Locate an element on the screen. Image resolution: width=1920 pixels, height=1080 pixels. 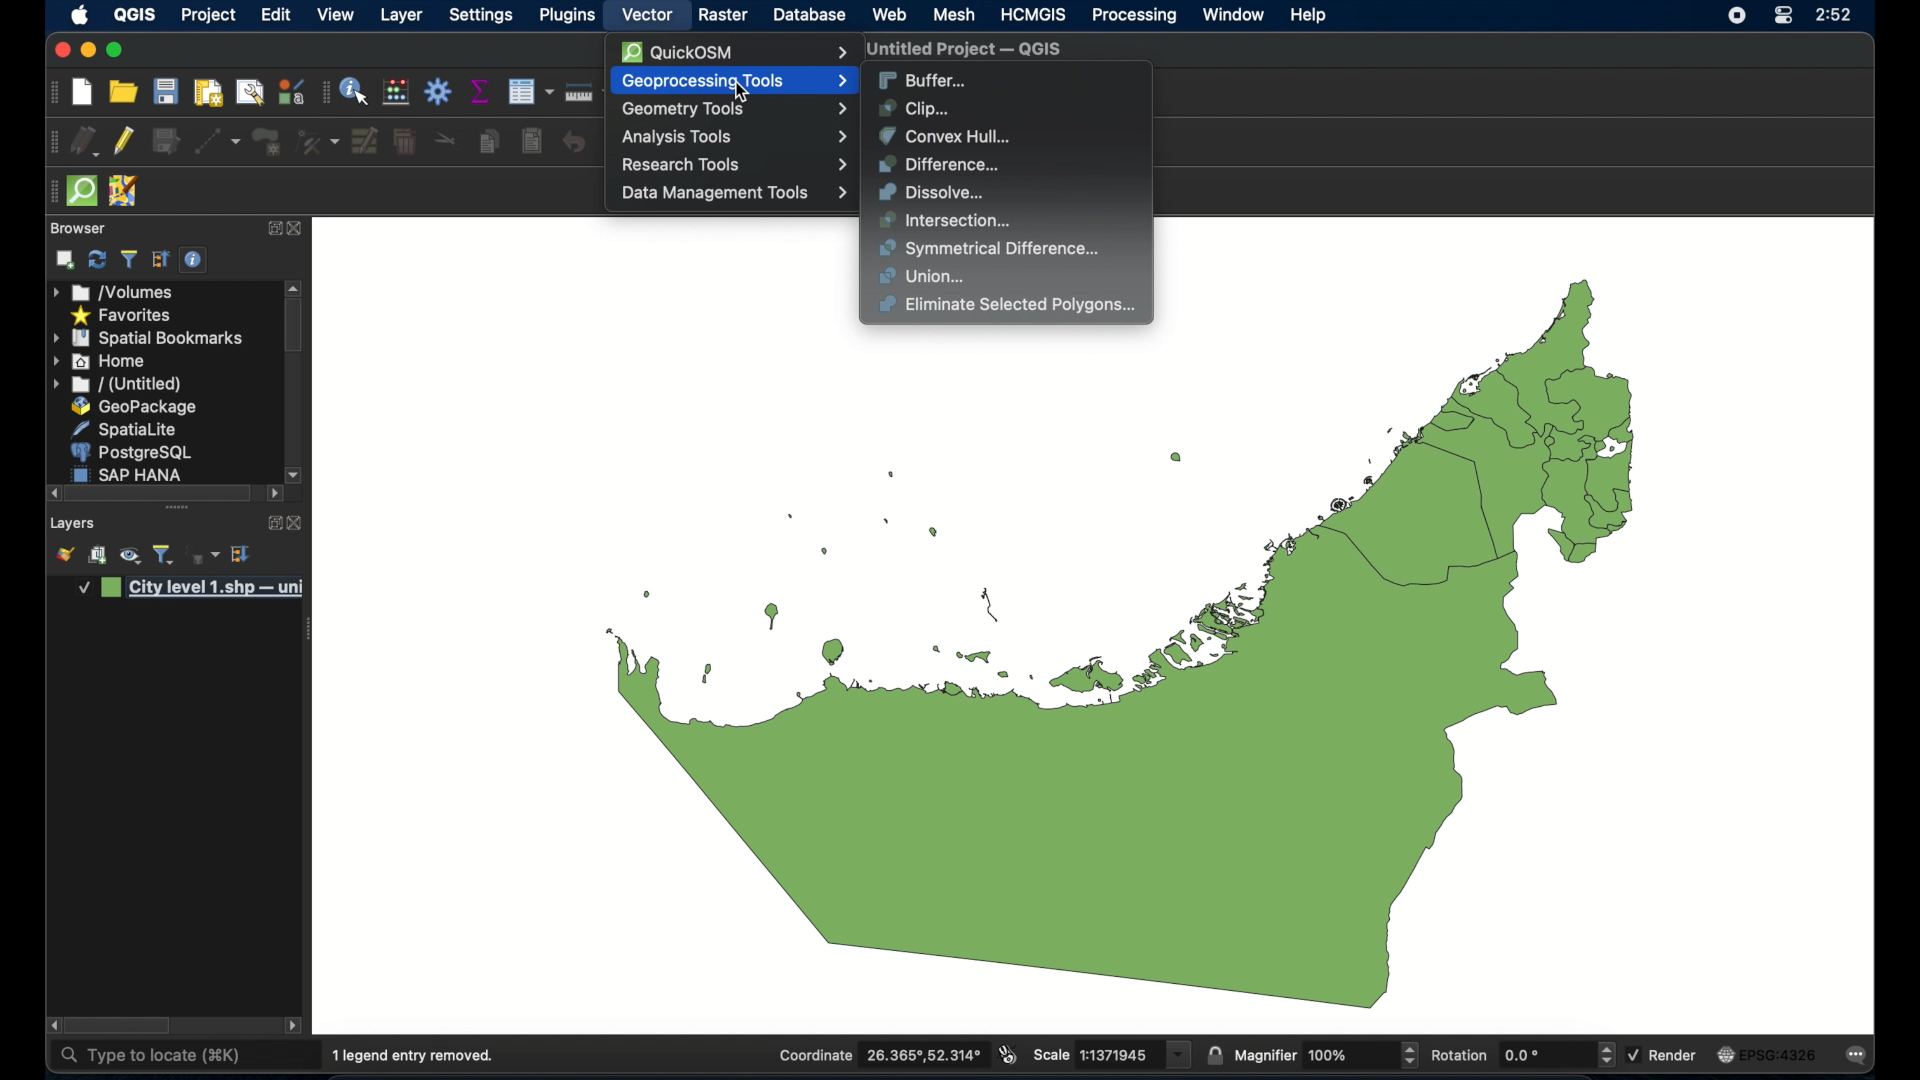
settings is located at coordinates (482, 16).